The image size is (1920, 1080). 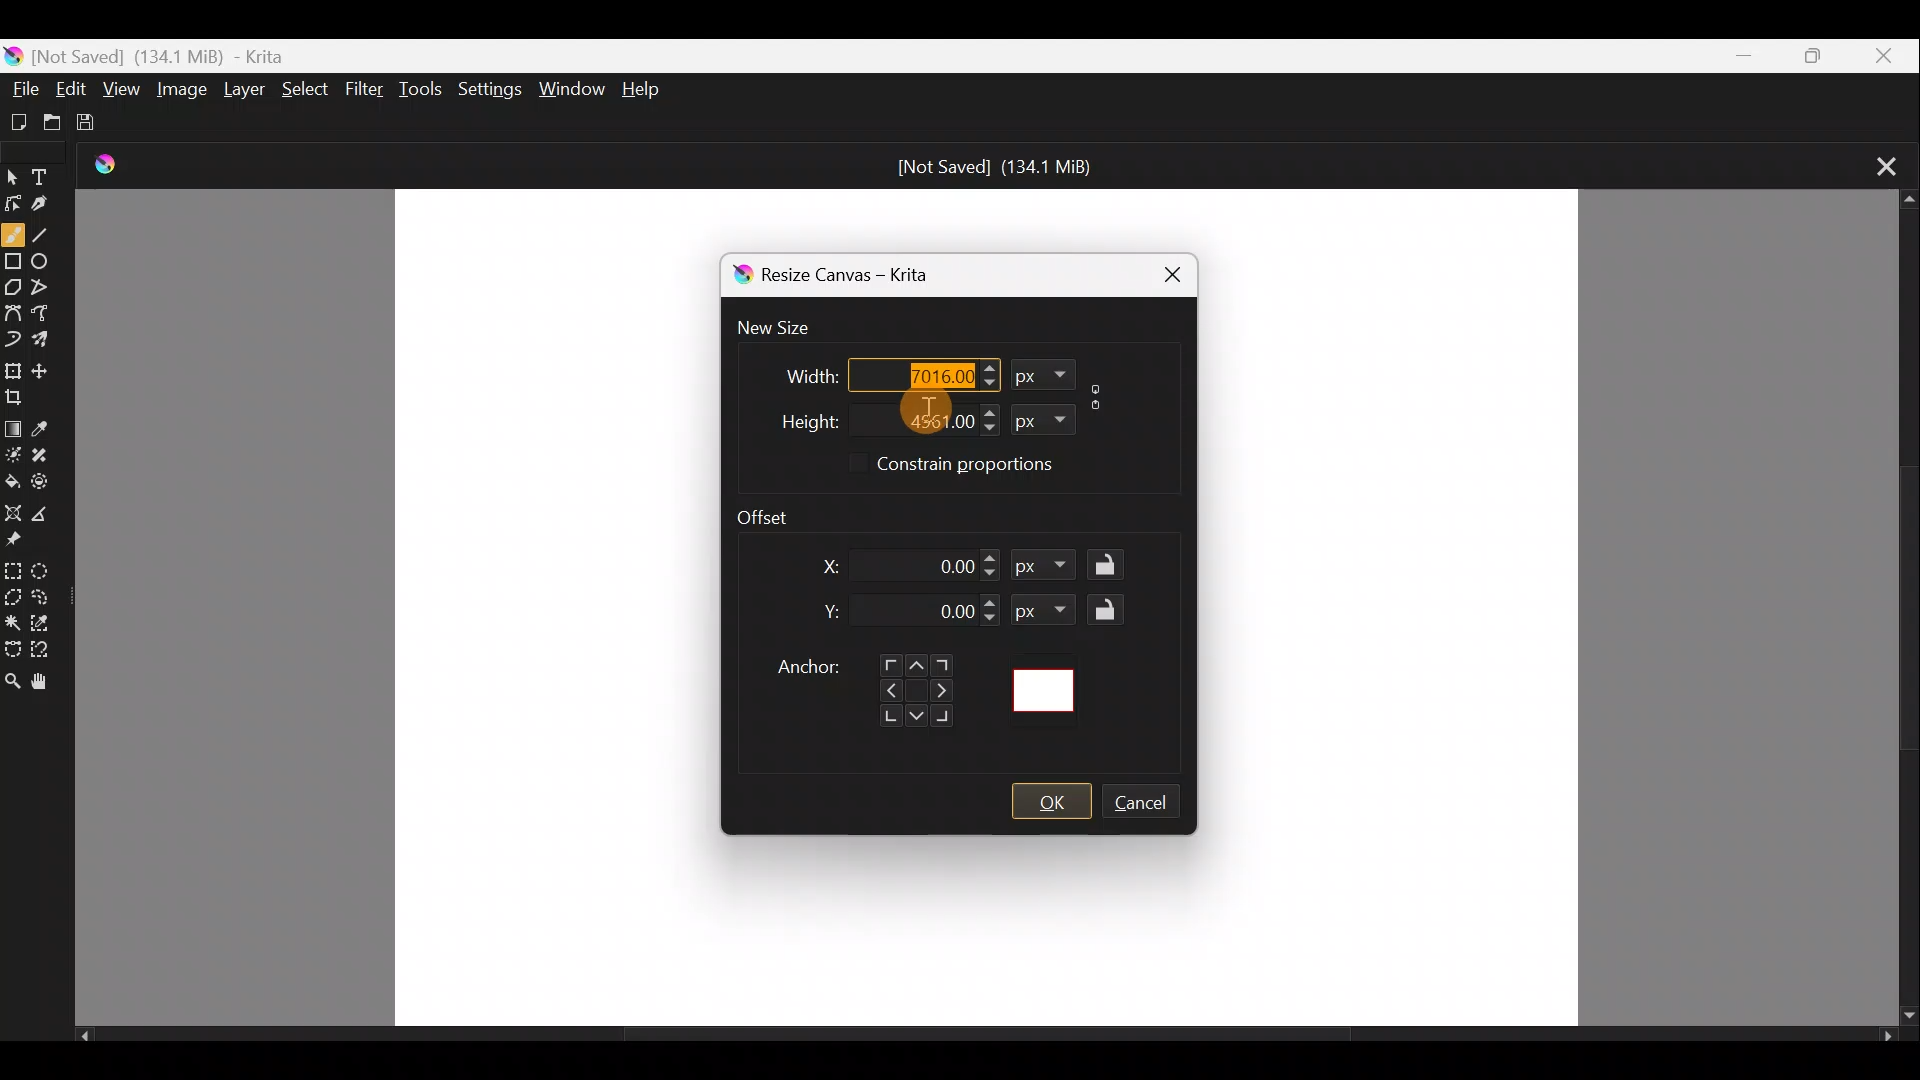 I want to click on Rectangular selection tool, so click(x=16, y=570).